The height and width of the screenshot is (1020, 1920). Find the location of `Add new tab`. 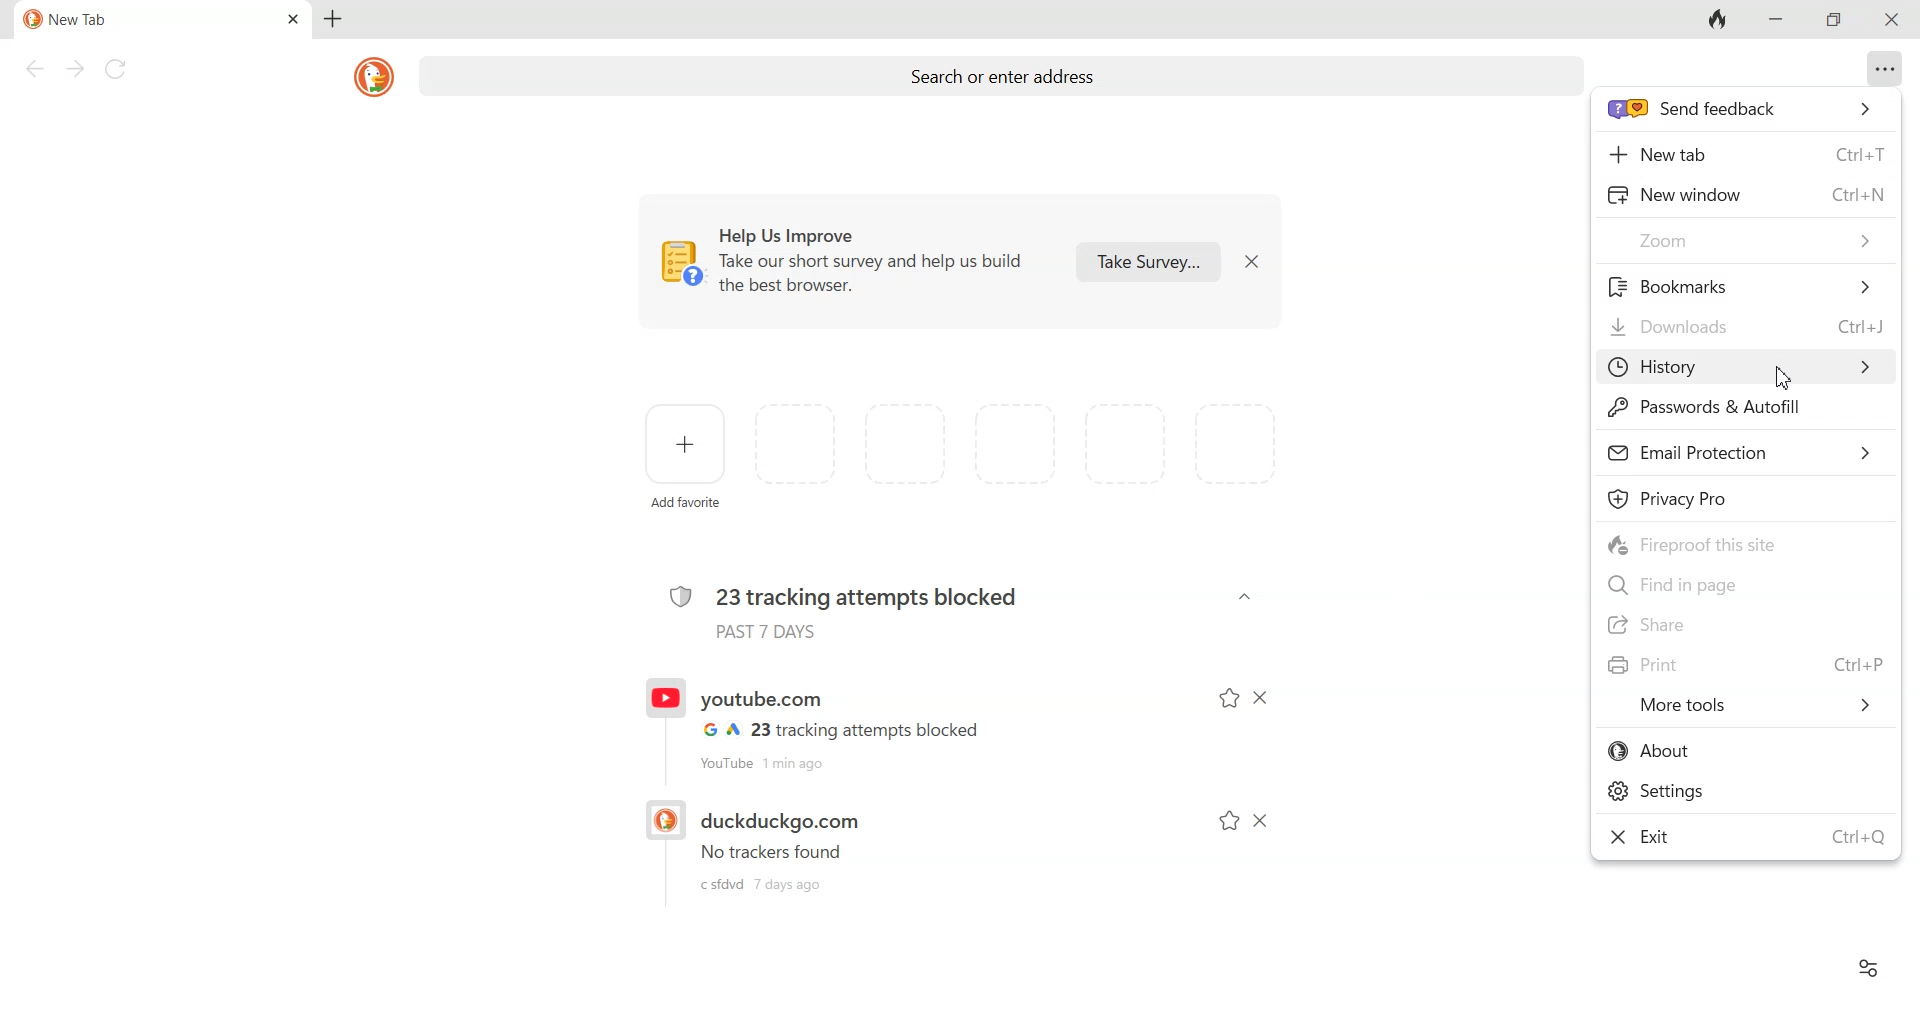

Add new tab is located at coordinates (332, 19).